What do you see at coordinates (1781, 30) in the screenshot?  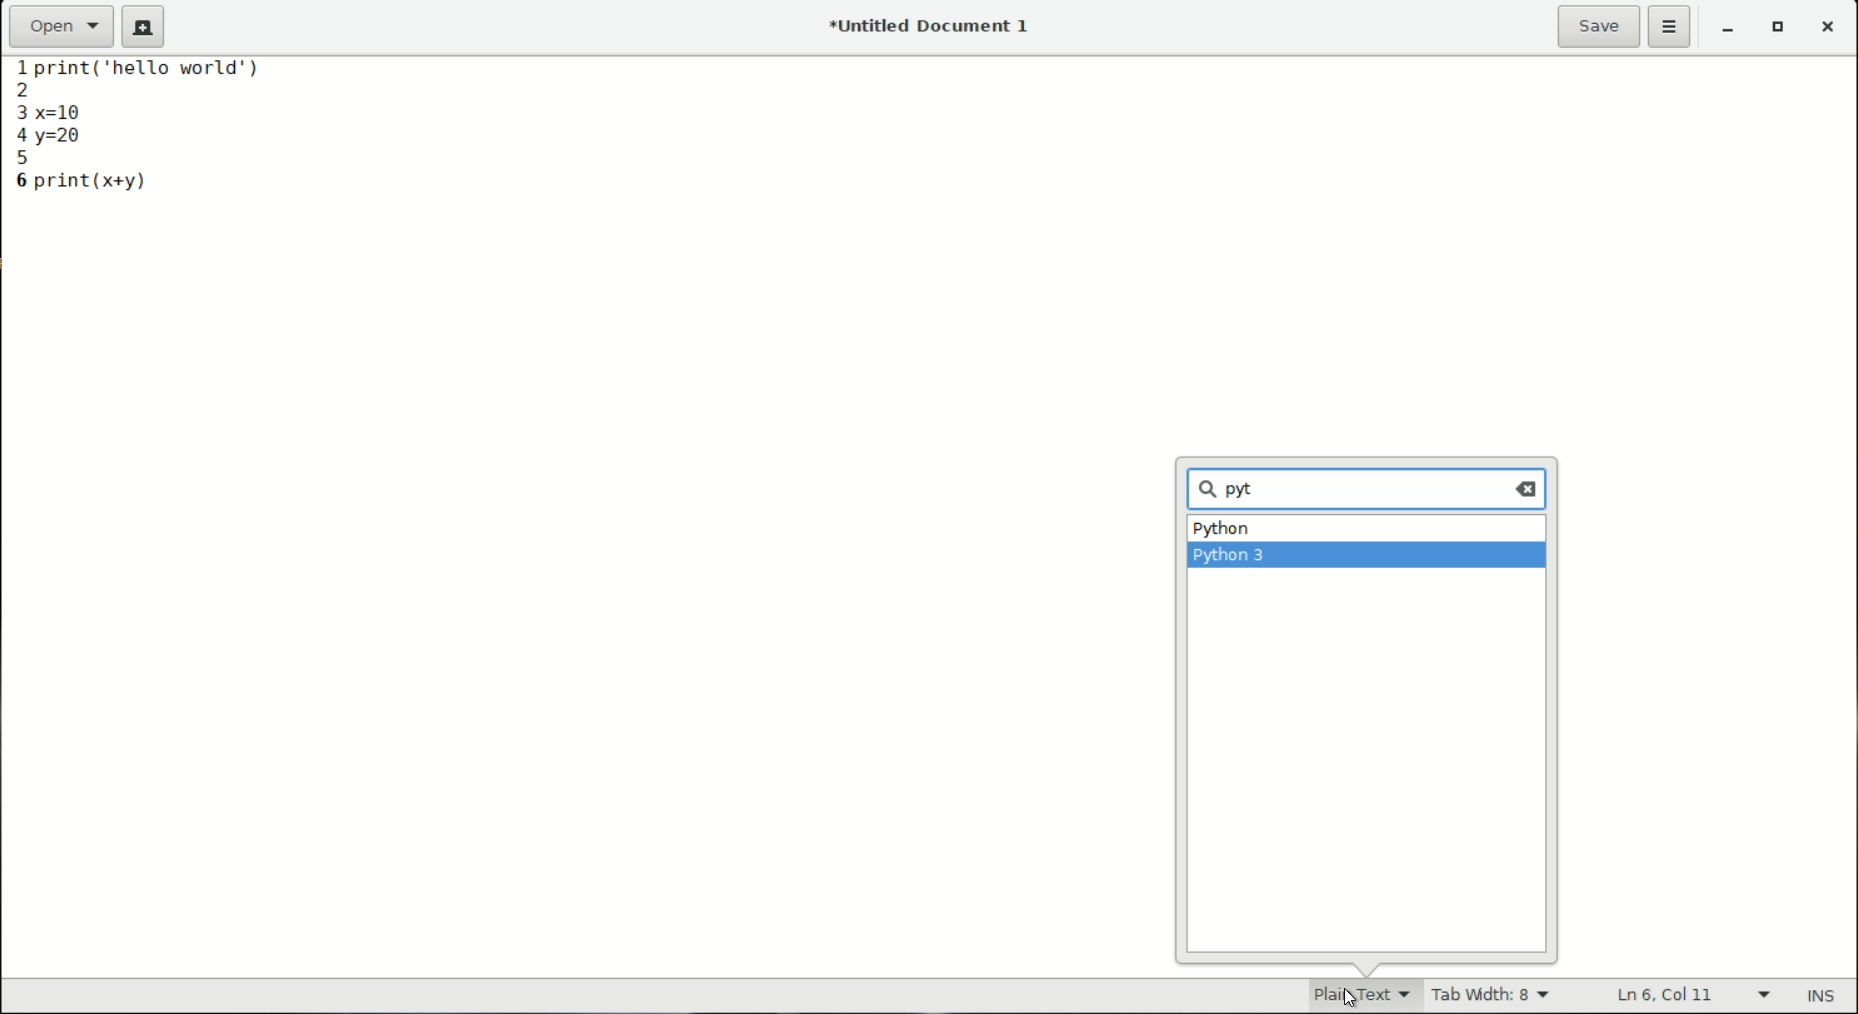 I see `full screen` at bounding box center [1781, 30].